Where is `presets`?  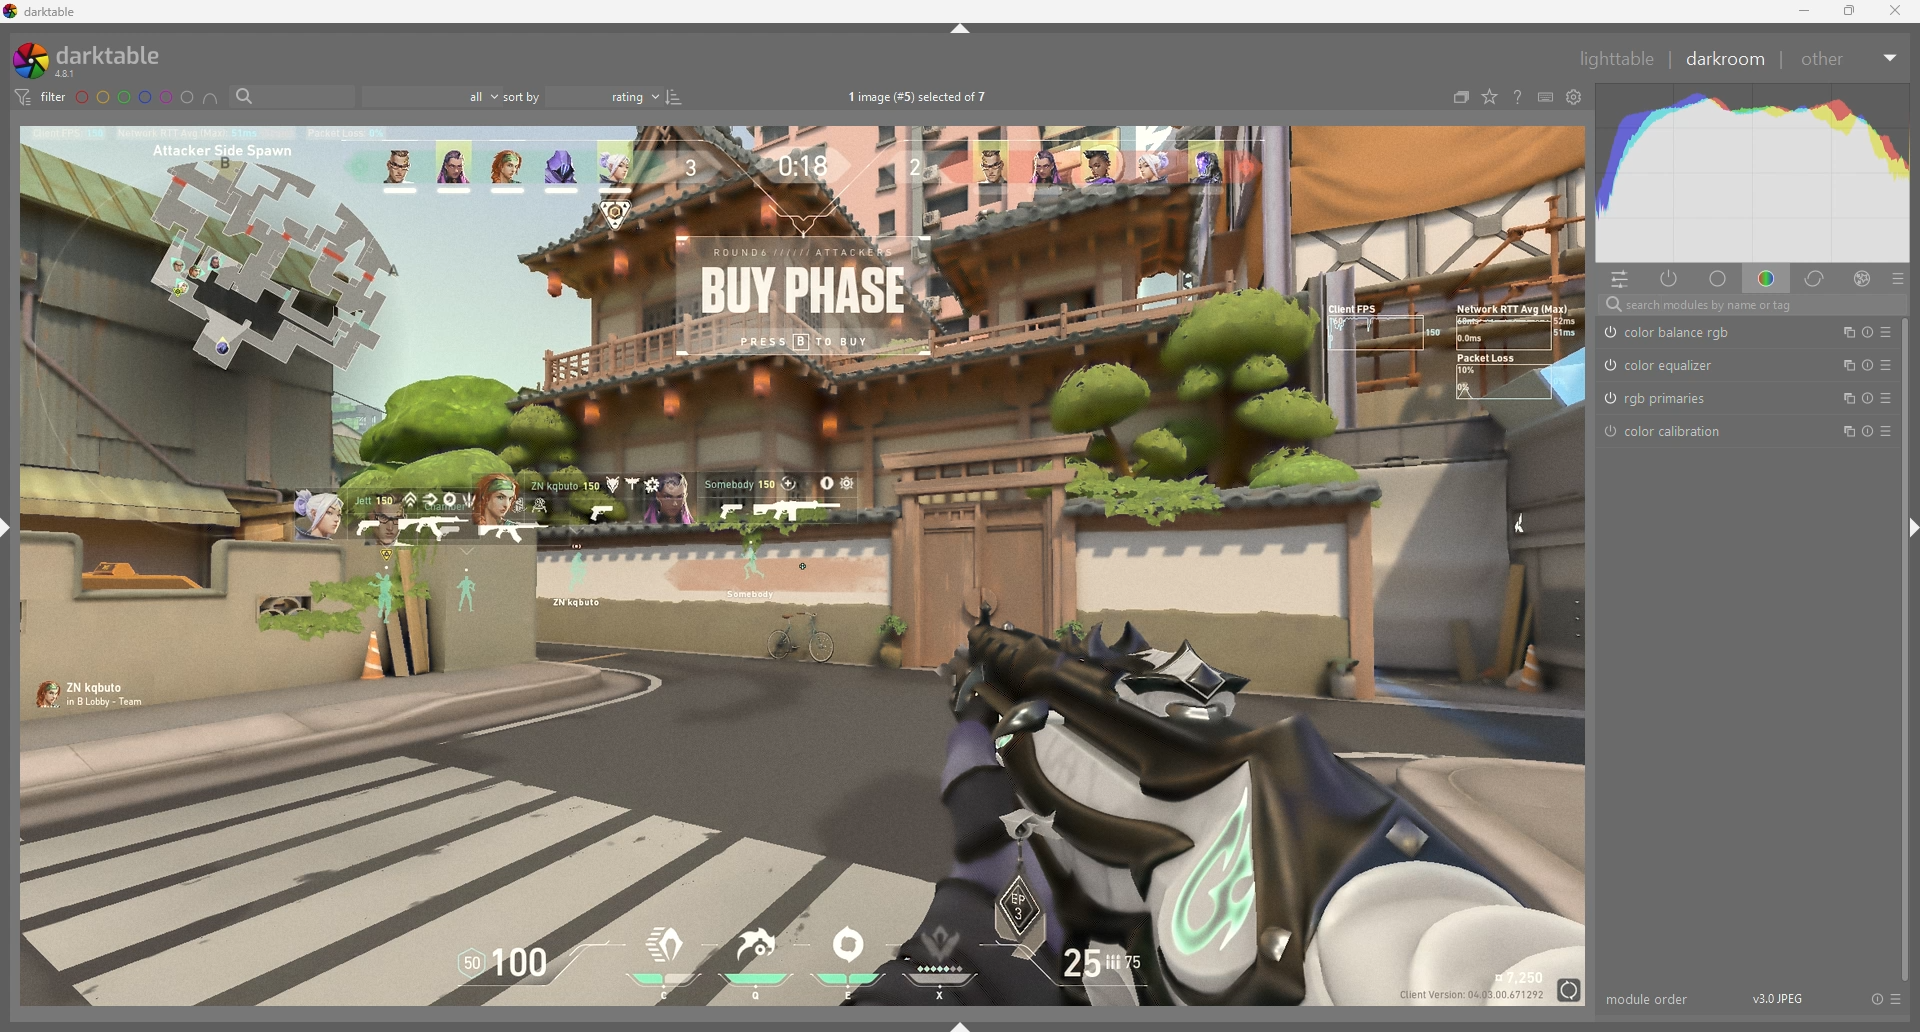 presets is located at coordinates (1887, 332).